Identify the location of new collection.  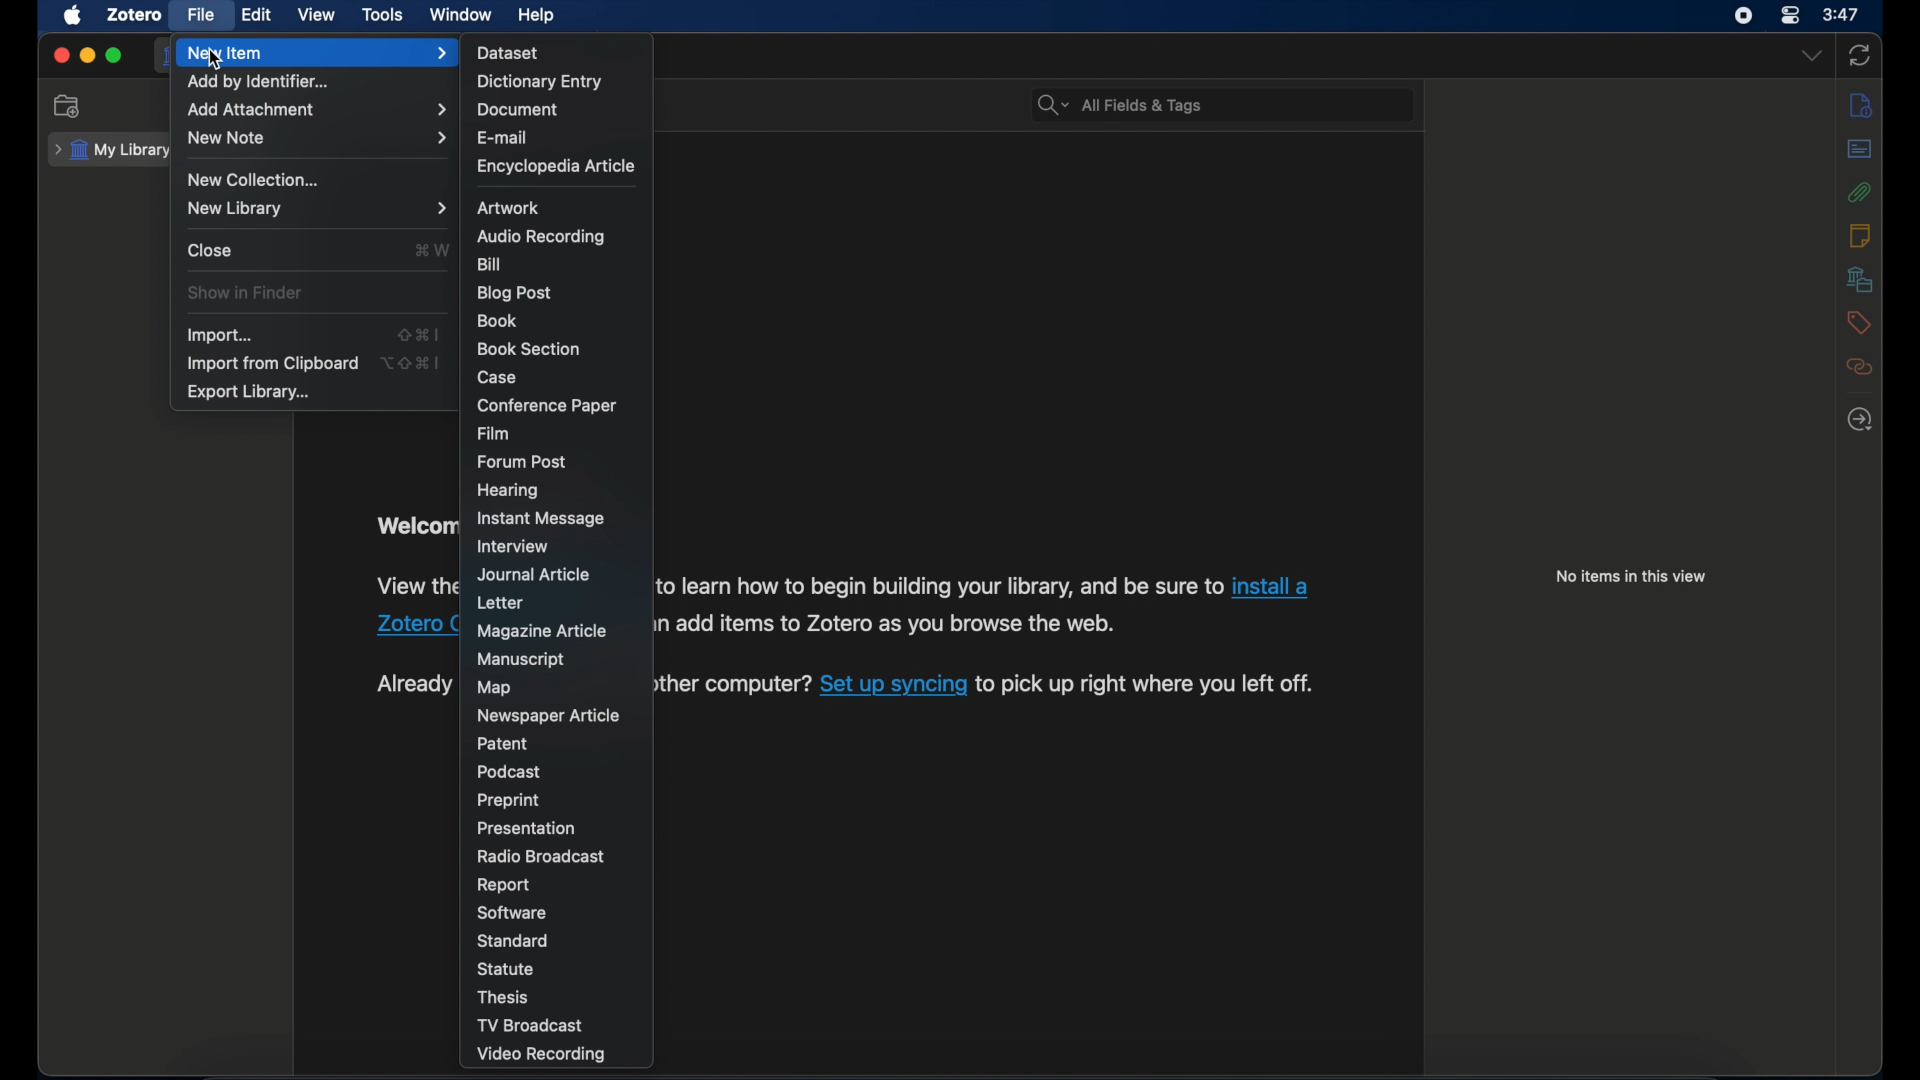
(257, 181).